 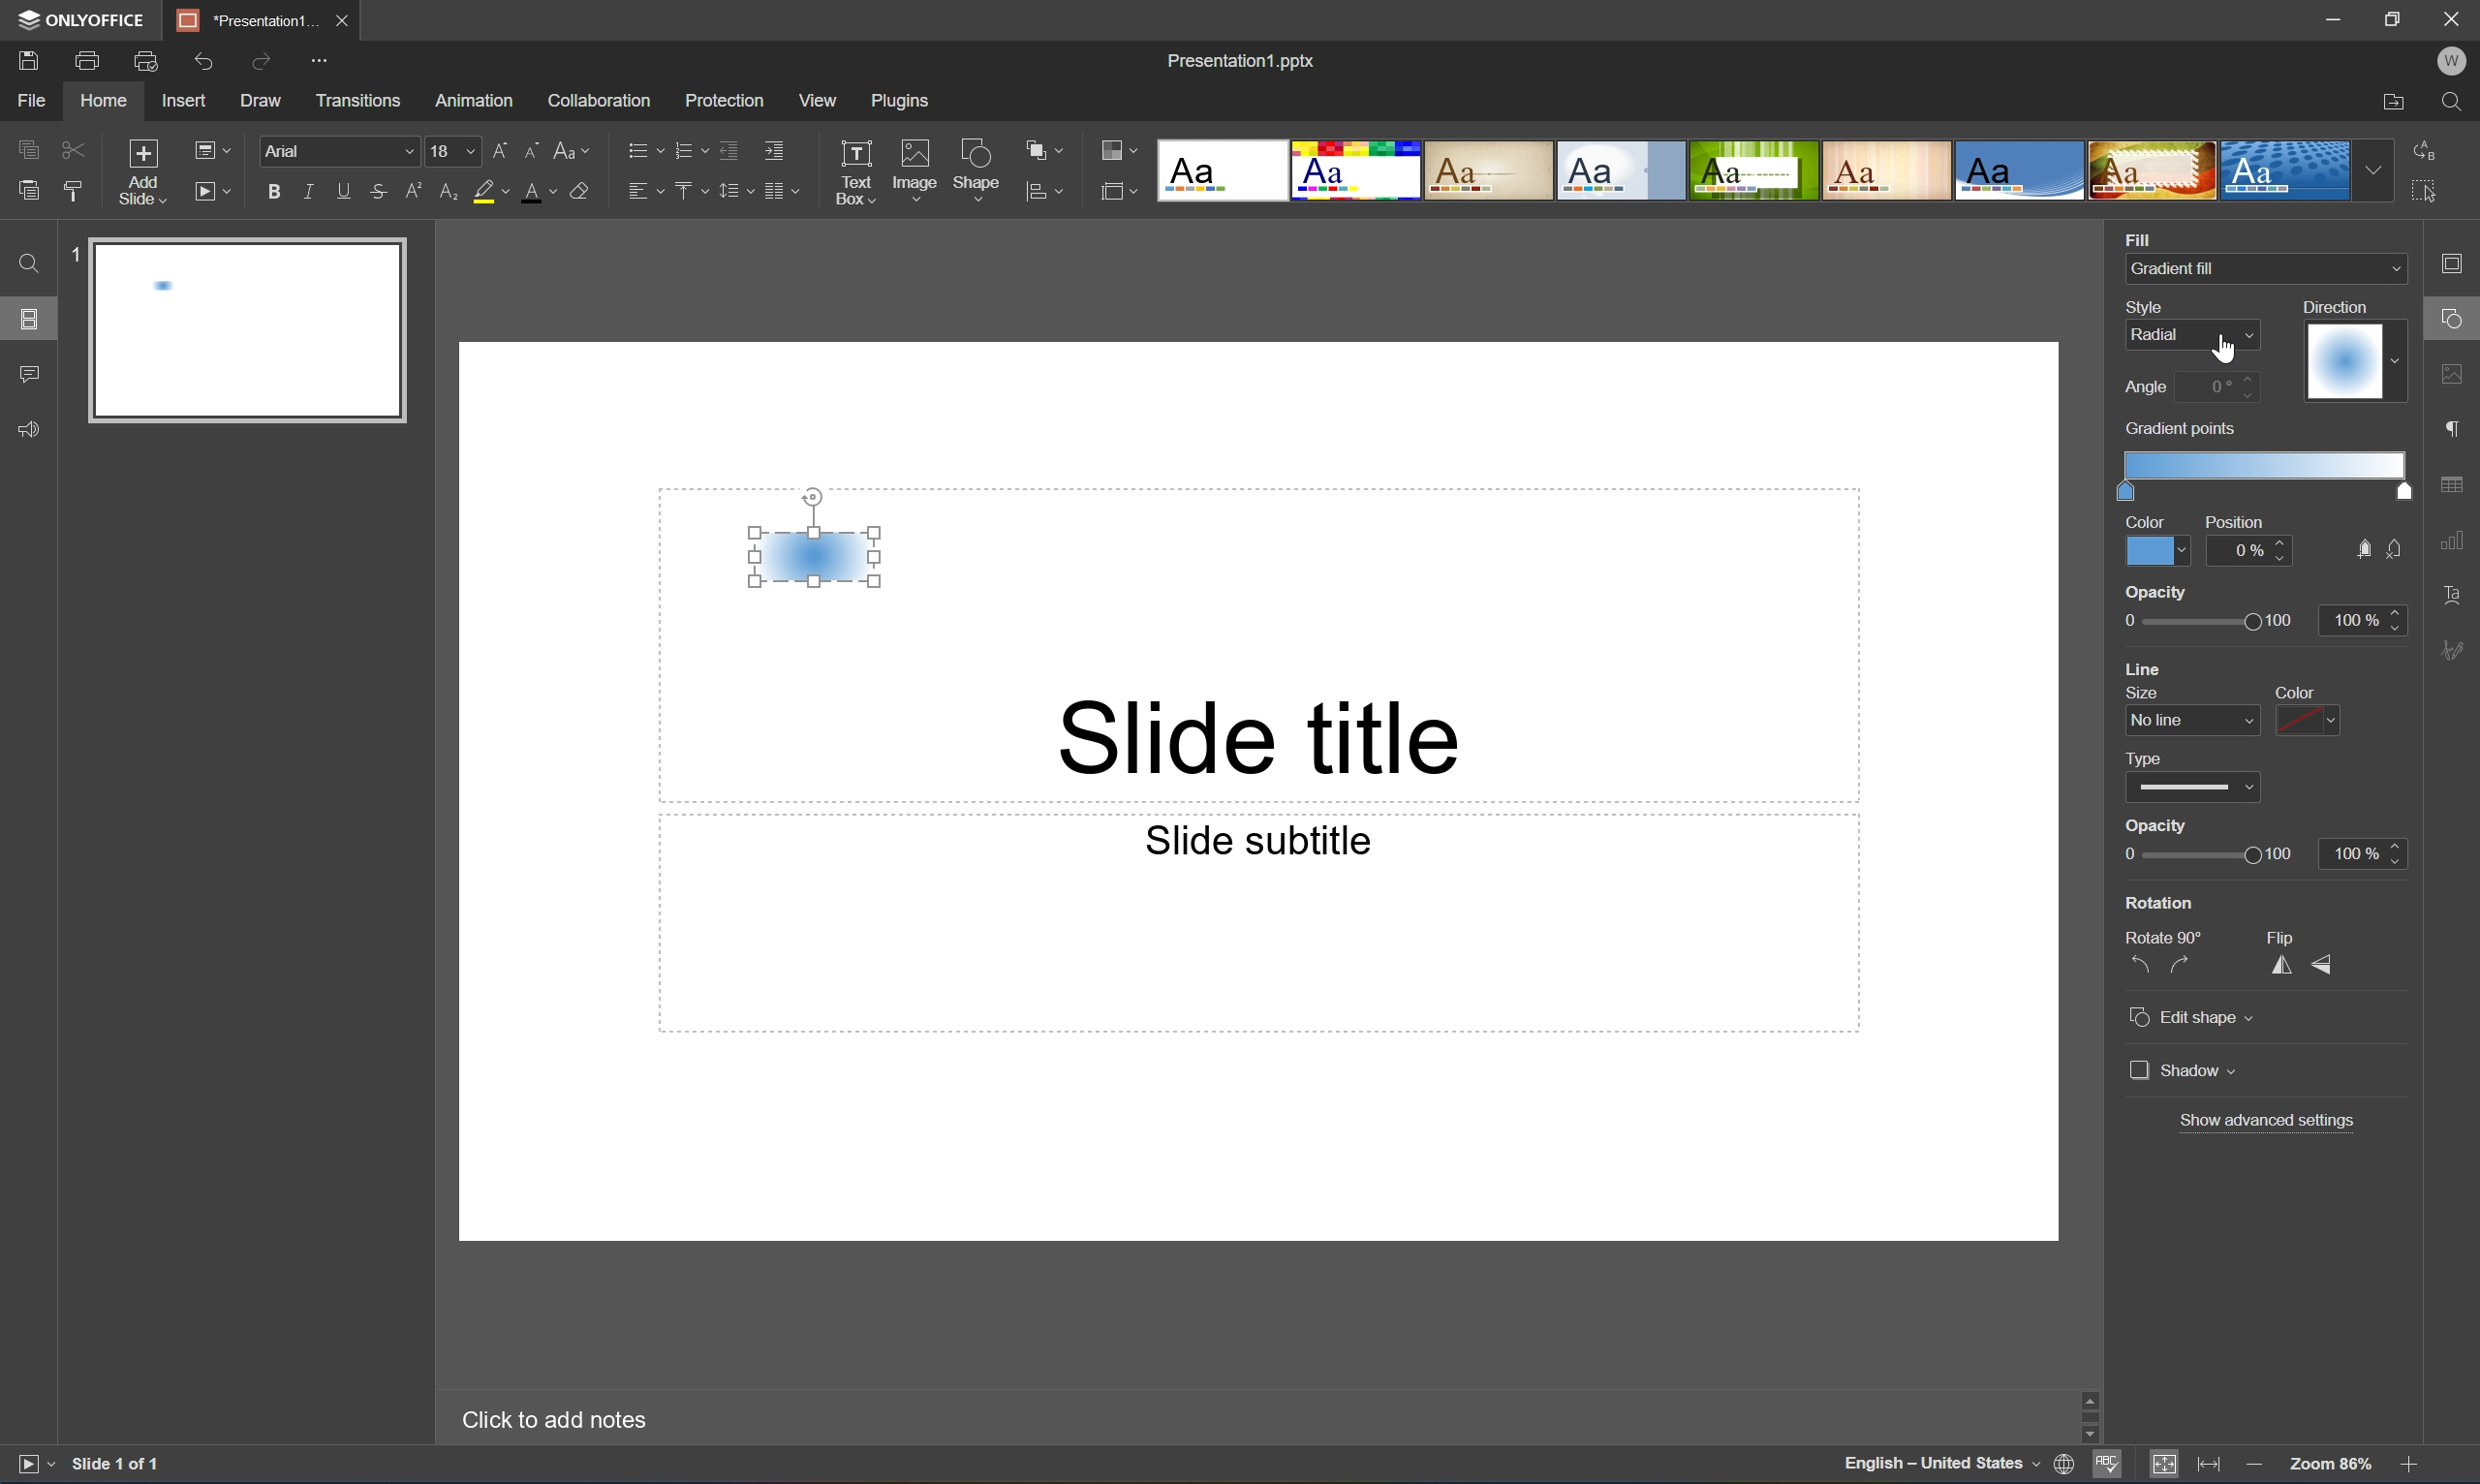 What do you see at coordinates (2138, 692) in the screenshot?
I see `size` at bounding box center [2138, 692].